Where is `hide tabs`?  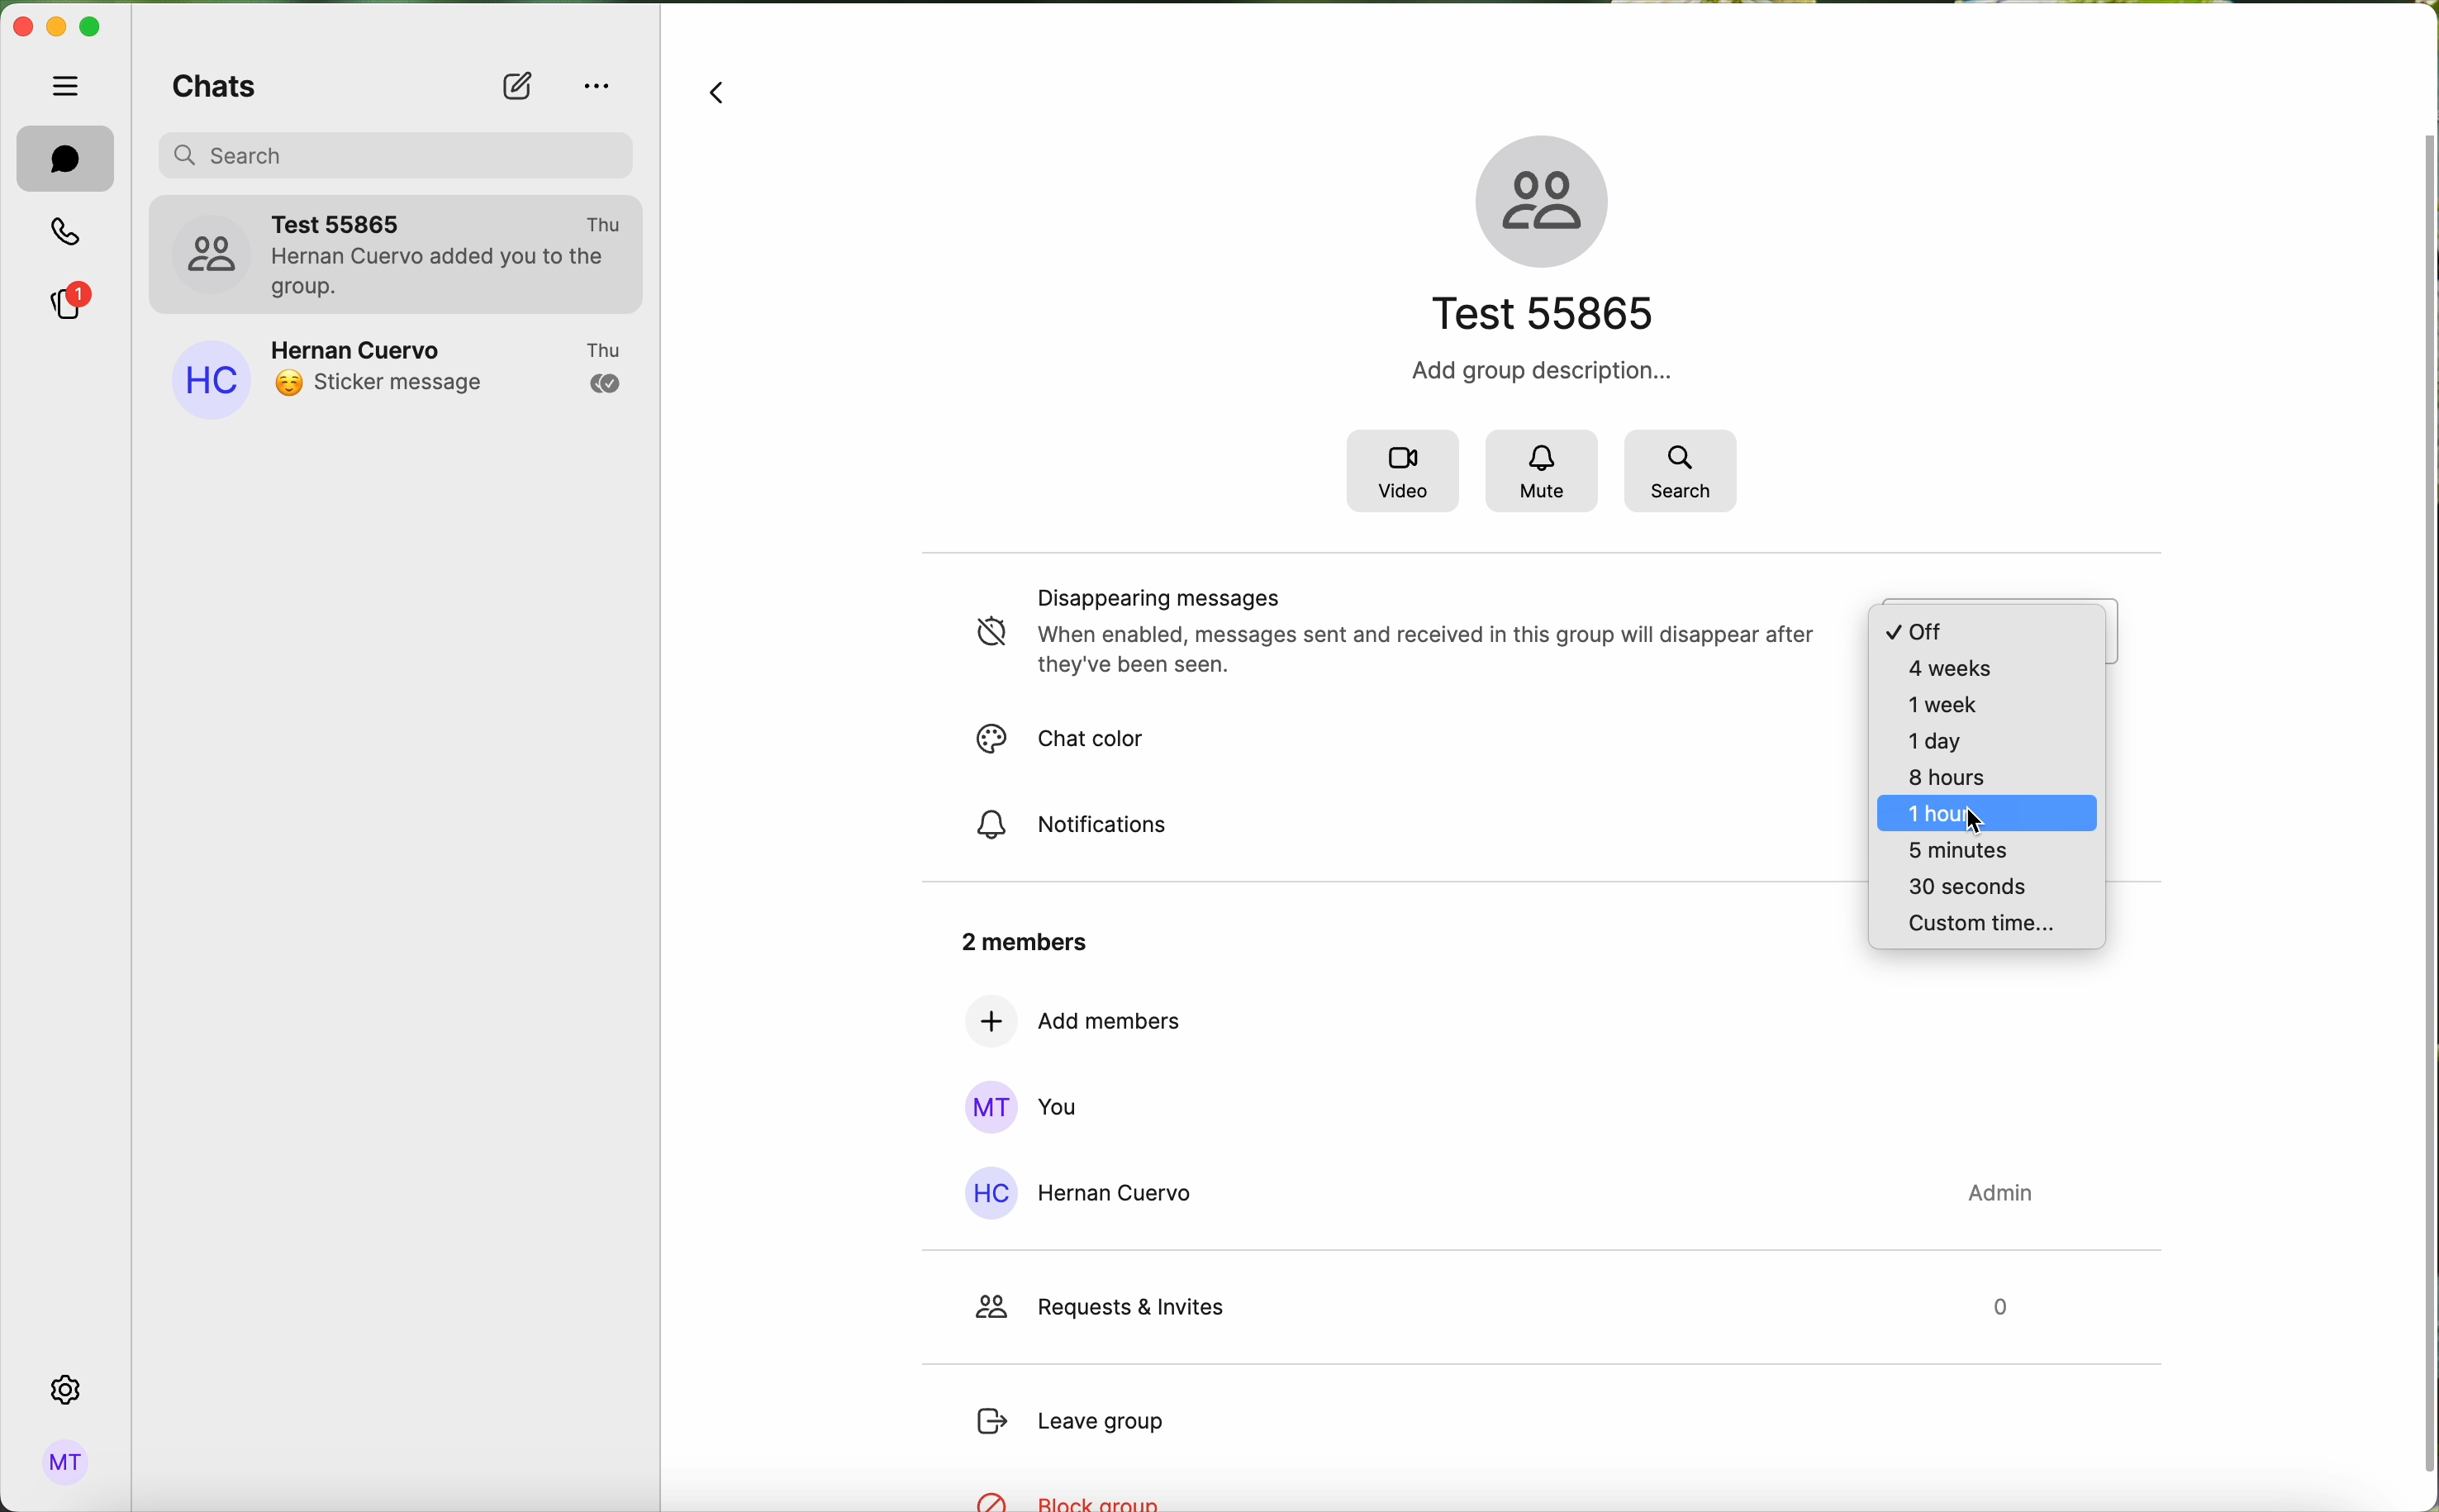 hide tabs is located at coordinates (62, 85).